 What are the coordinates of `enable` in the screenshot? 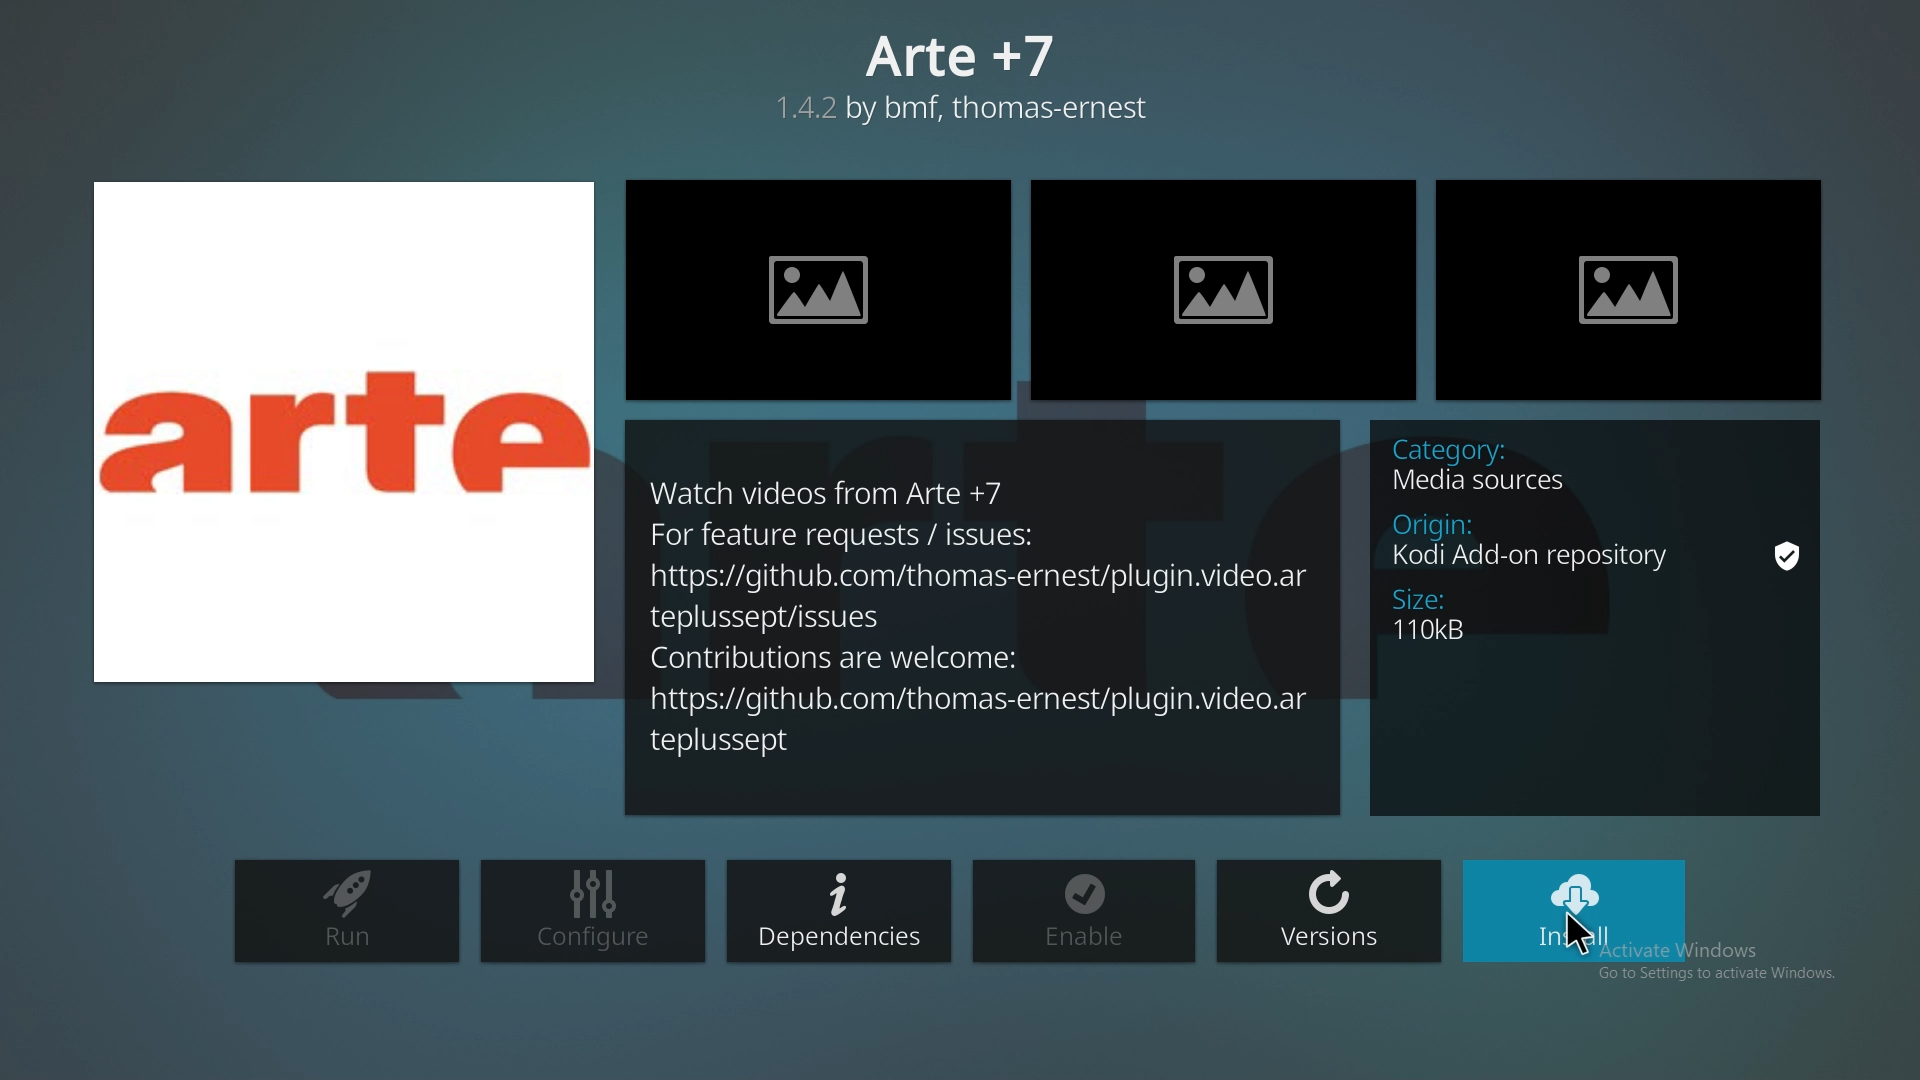 It's located at (1081, 913).